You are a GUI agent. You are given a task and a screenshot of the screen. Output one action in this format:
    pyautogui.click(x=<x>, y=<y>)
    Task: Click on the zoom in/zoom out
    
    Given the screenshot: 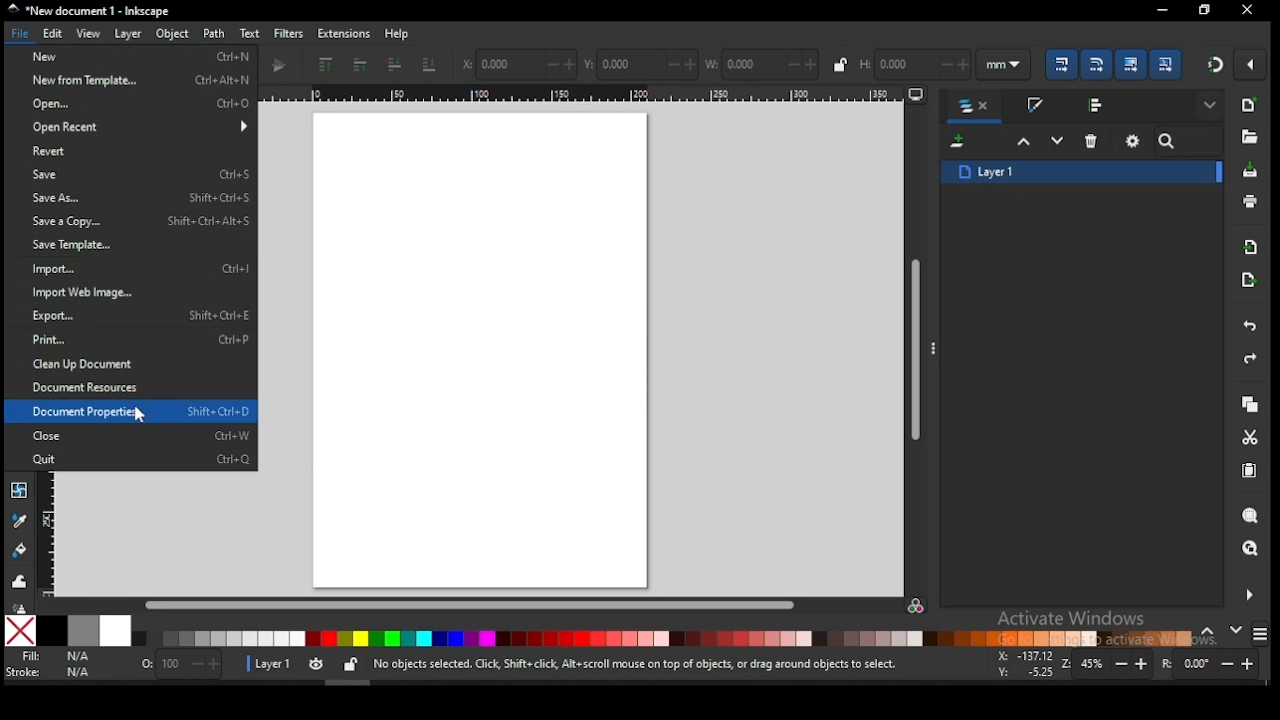 What is the action you would take?
    pyautogui.click(x=1108, y=664)
    